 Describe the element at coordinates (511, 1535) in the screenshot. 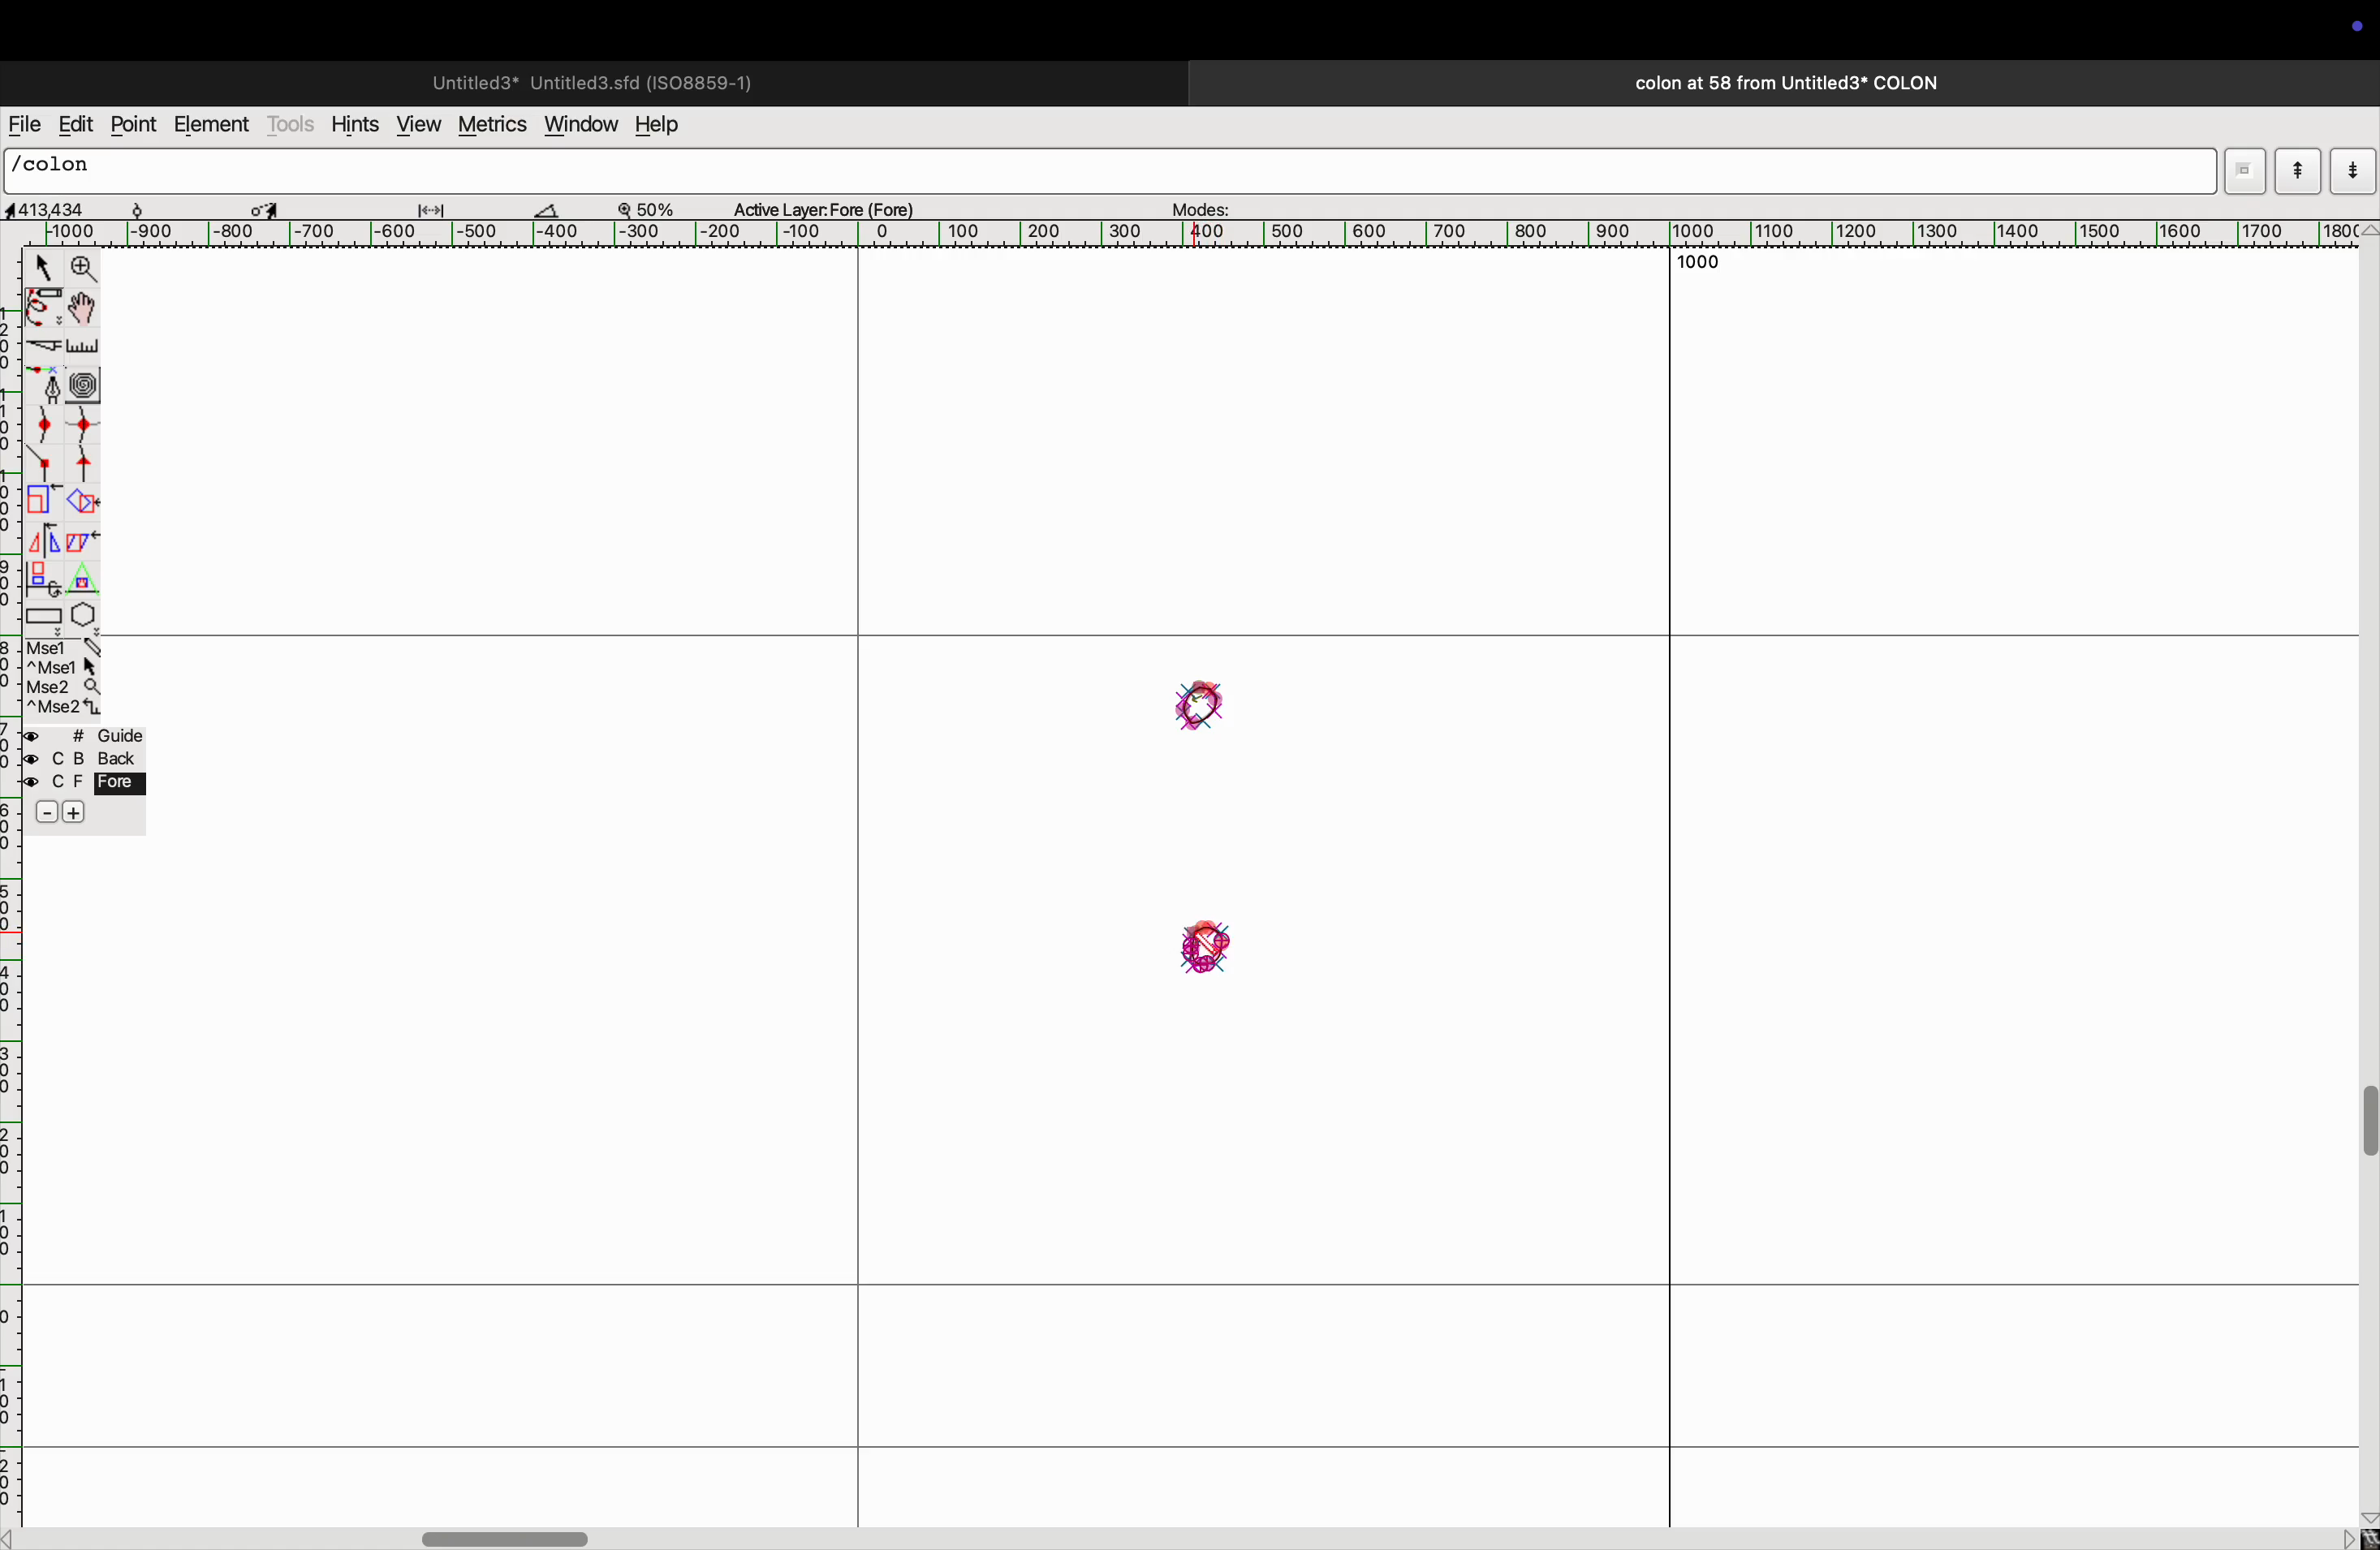

I see `toggle` at that location.